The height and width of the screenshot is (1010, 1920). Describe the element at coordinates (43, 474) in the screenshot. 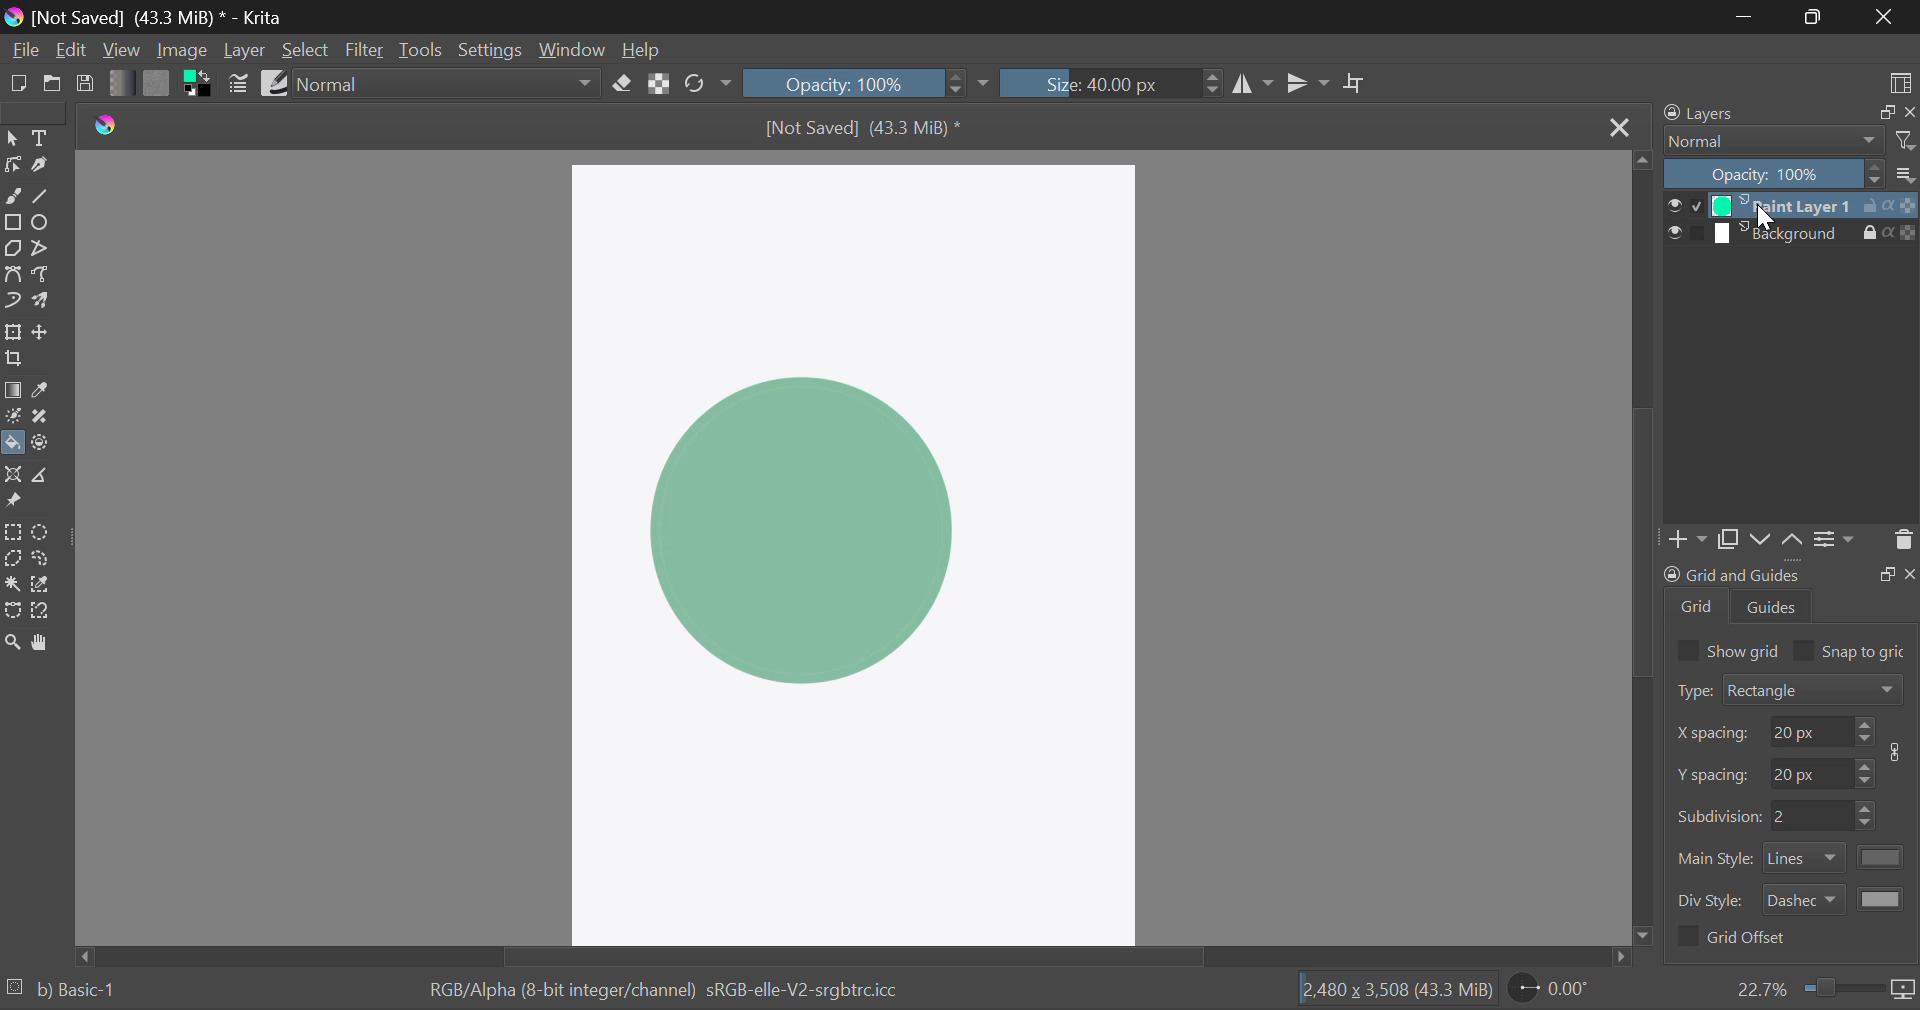

I see `Measurements` at that location.